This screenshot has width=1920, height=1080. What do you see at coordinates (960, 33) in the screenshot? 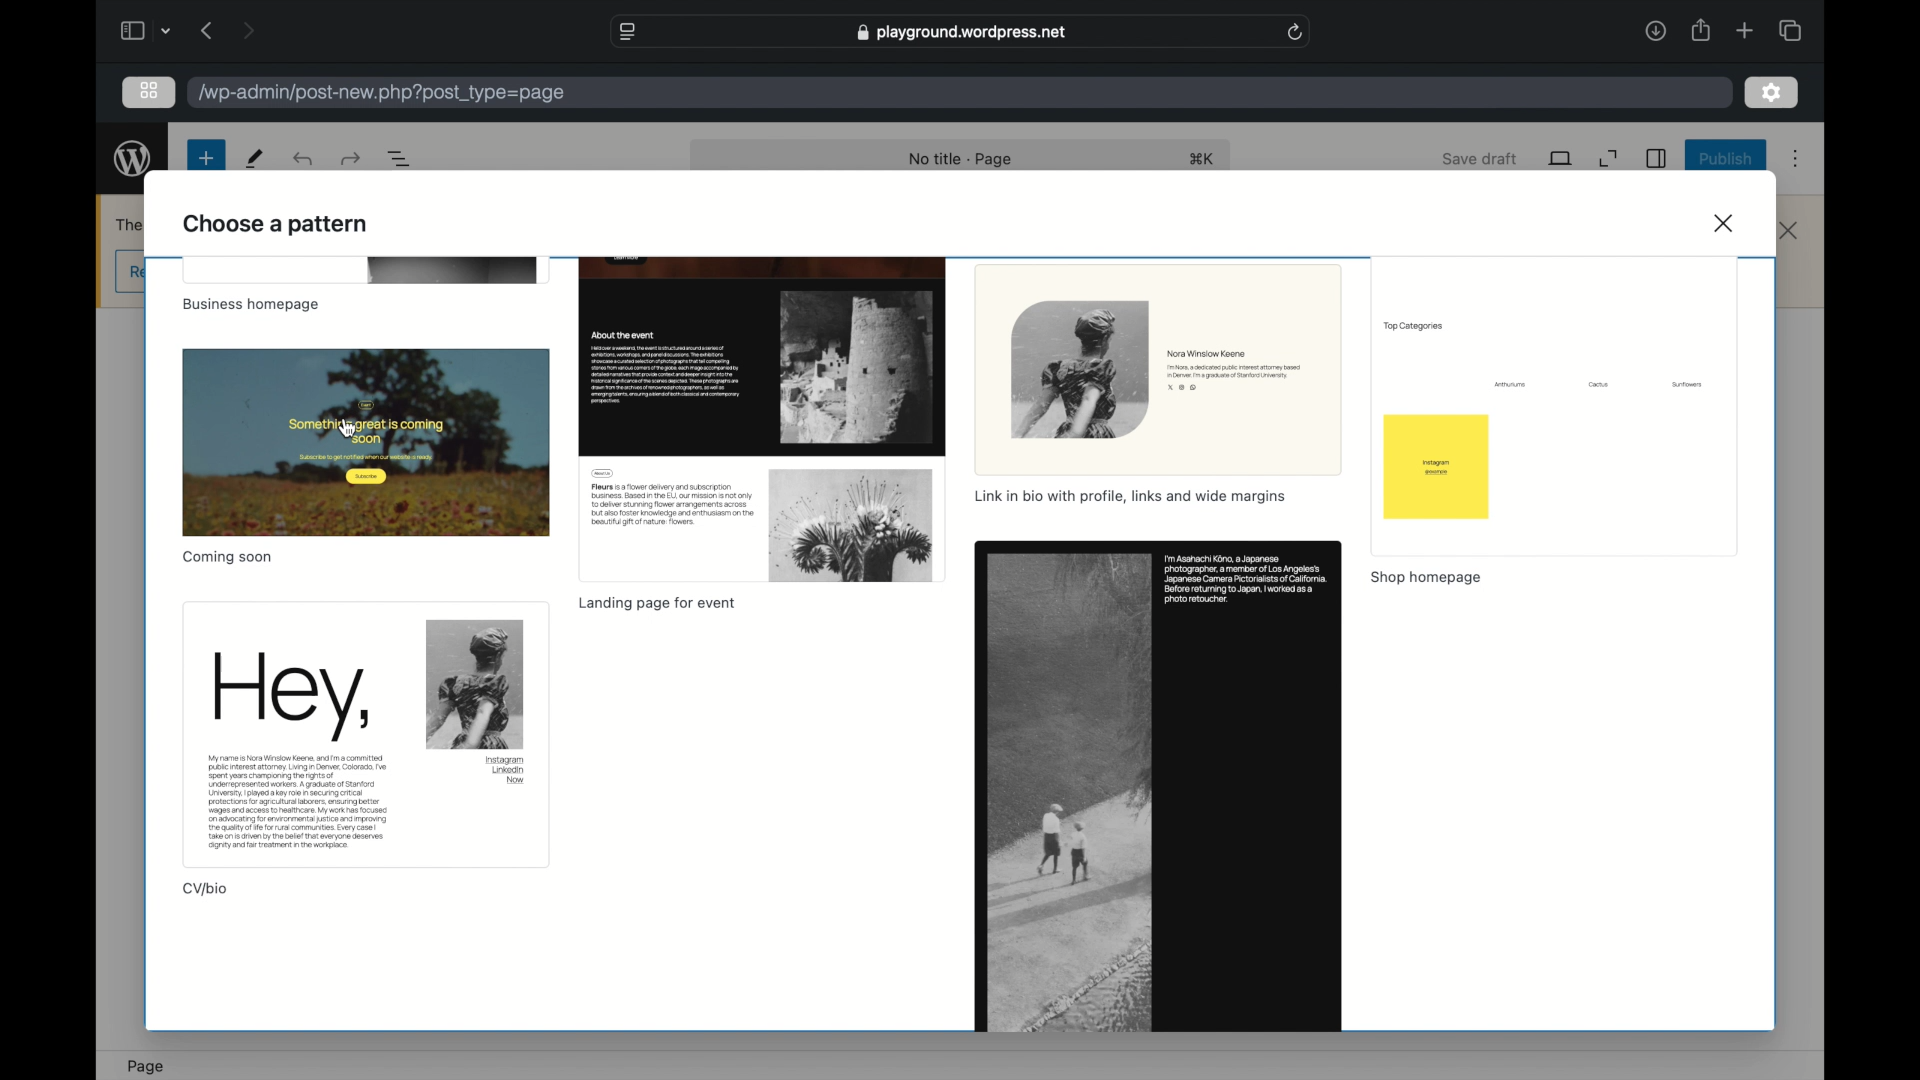
I see `web address` at bounding box center [960, 33].